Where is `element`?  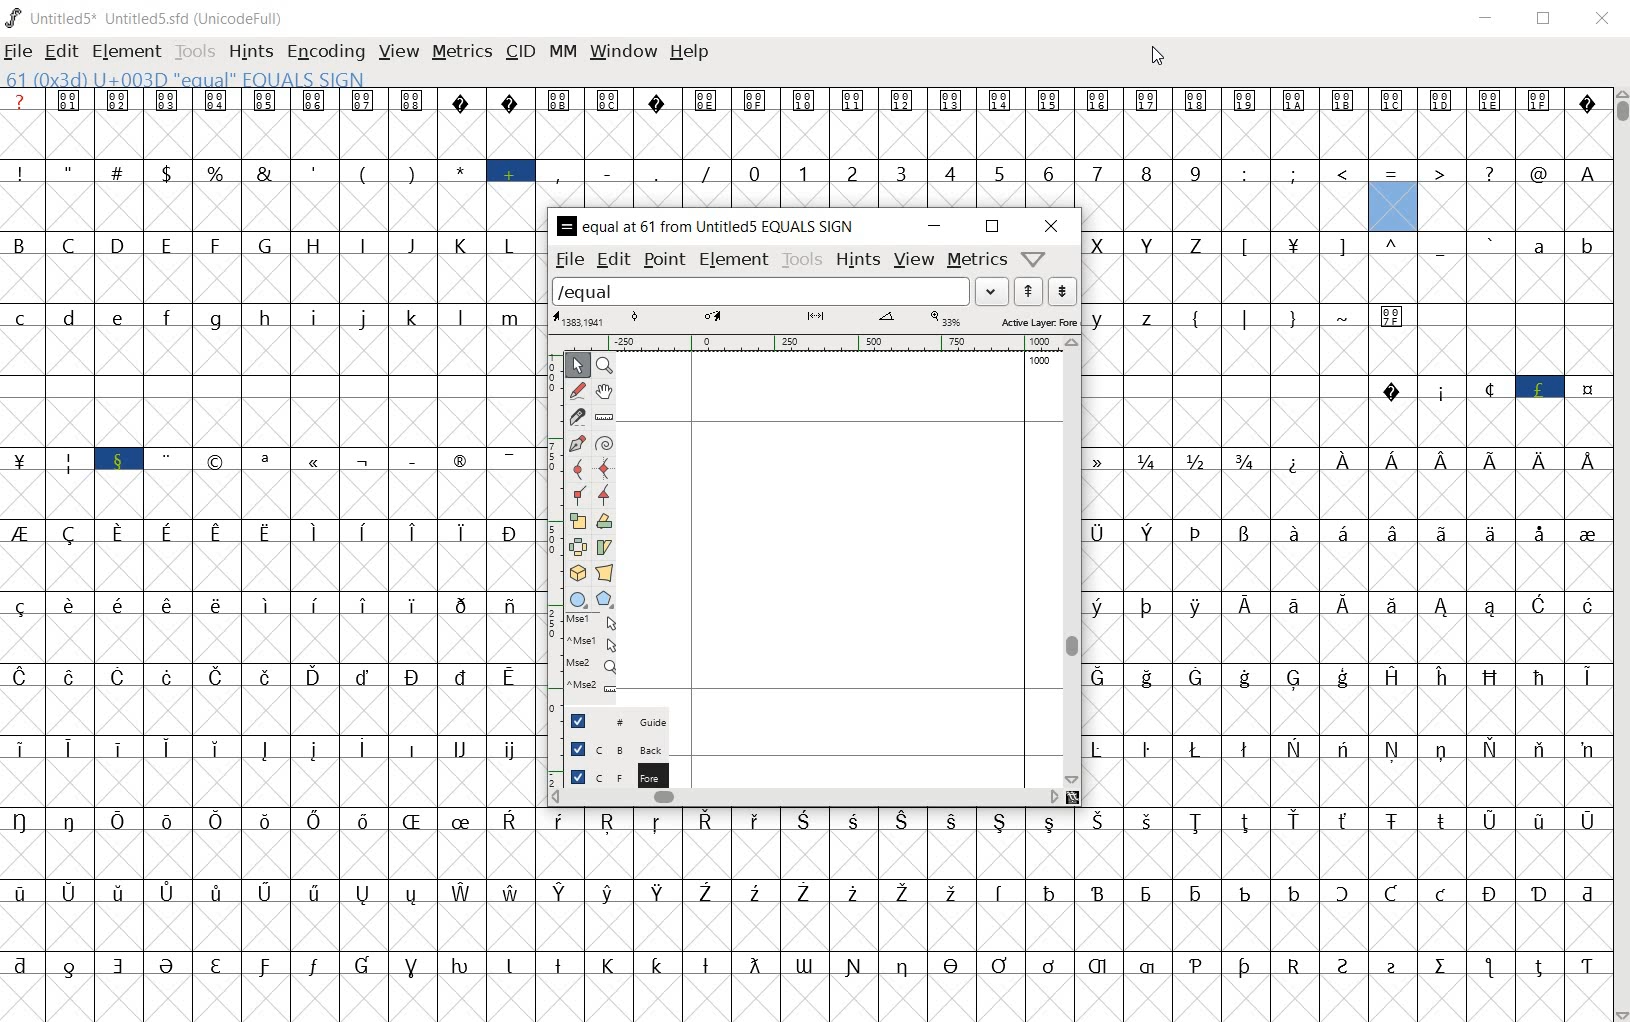 element is located at coordinates (123, 50).